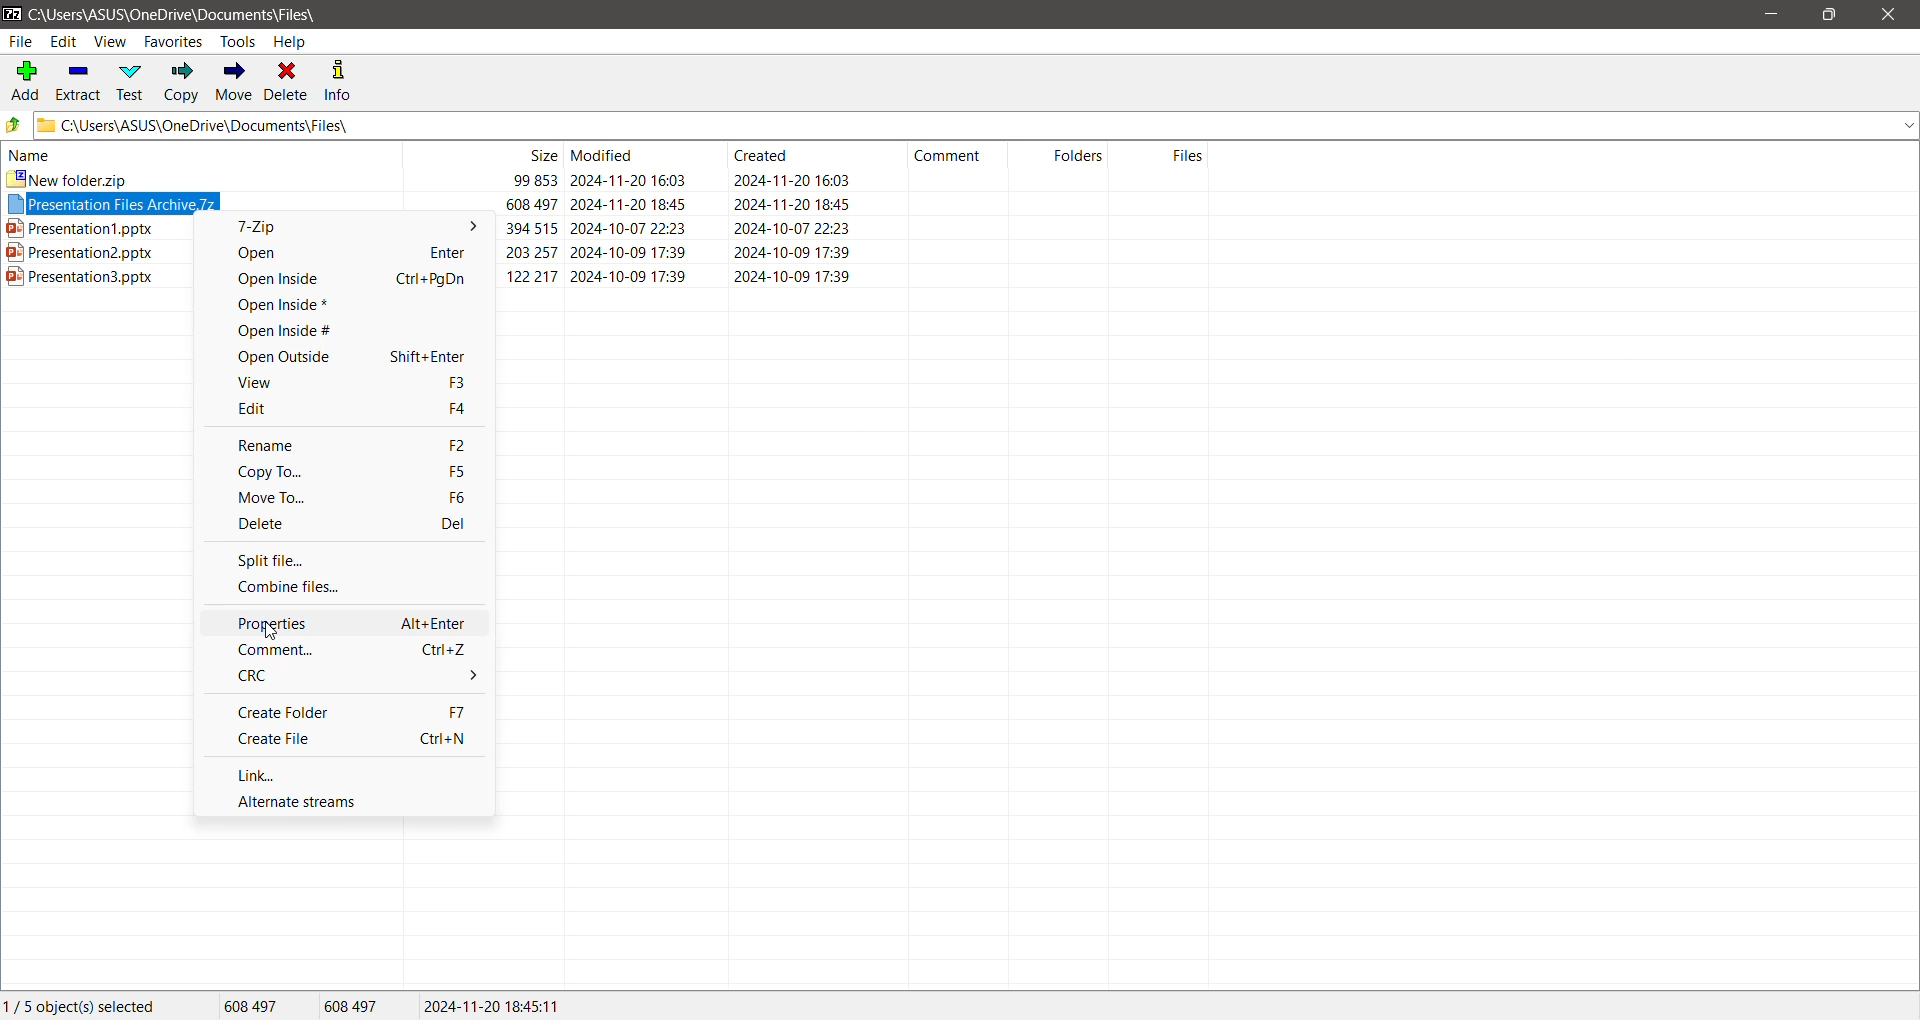 The image size is (1920, 1020). Describe the element at coordinates (276, 630) in the screenshot. I see `cursor` at that location.